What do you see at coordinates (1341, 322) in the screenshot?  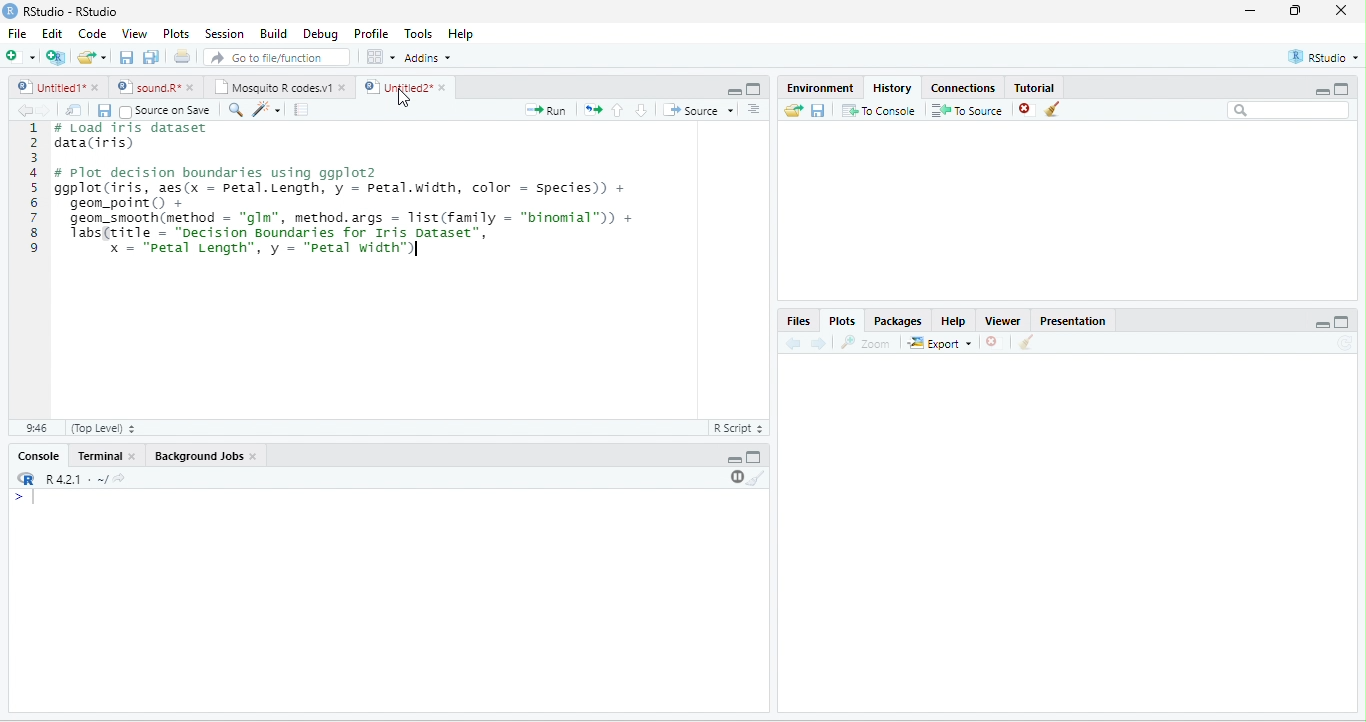 I see `Maximize` at bounding box center [1341, 322].